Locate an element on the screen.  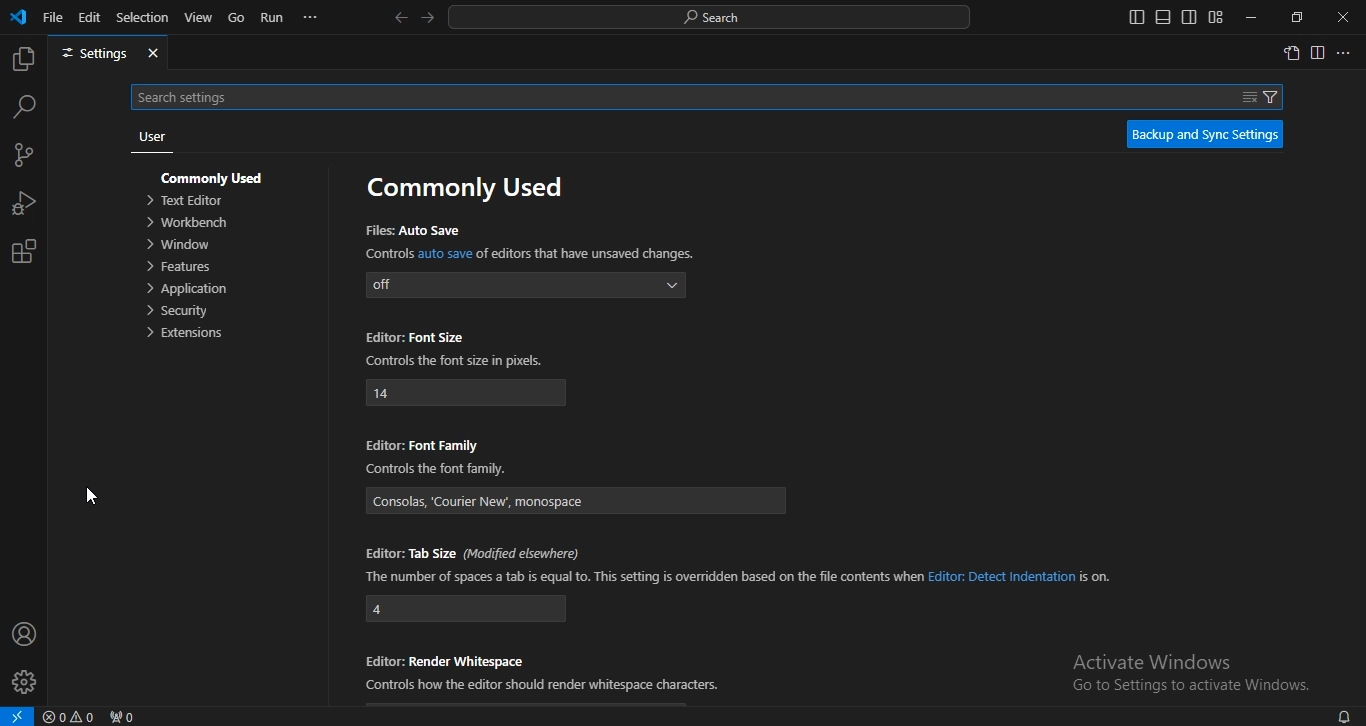
no problems is located at coordinates (72, 717).